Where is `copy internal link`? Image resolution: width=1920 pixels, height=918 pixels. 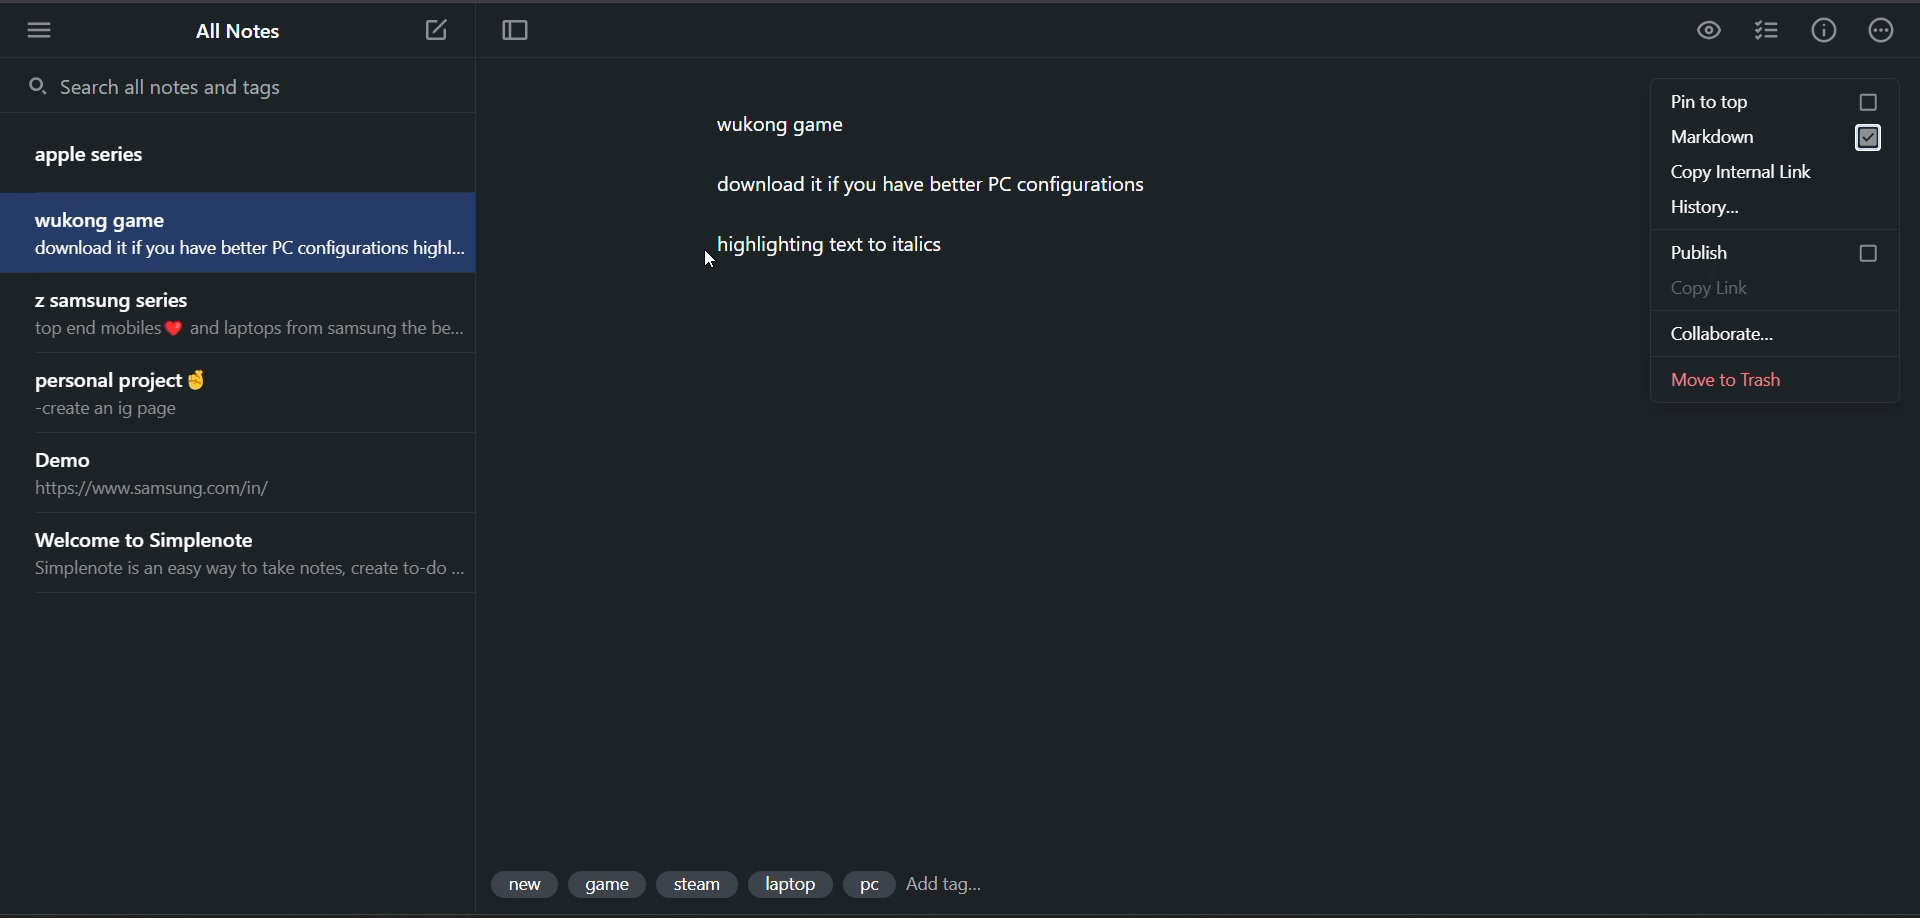
copy internal link is located at coordinates (1755, 173).